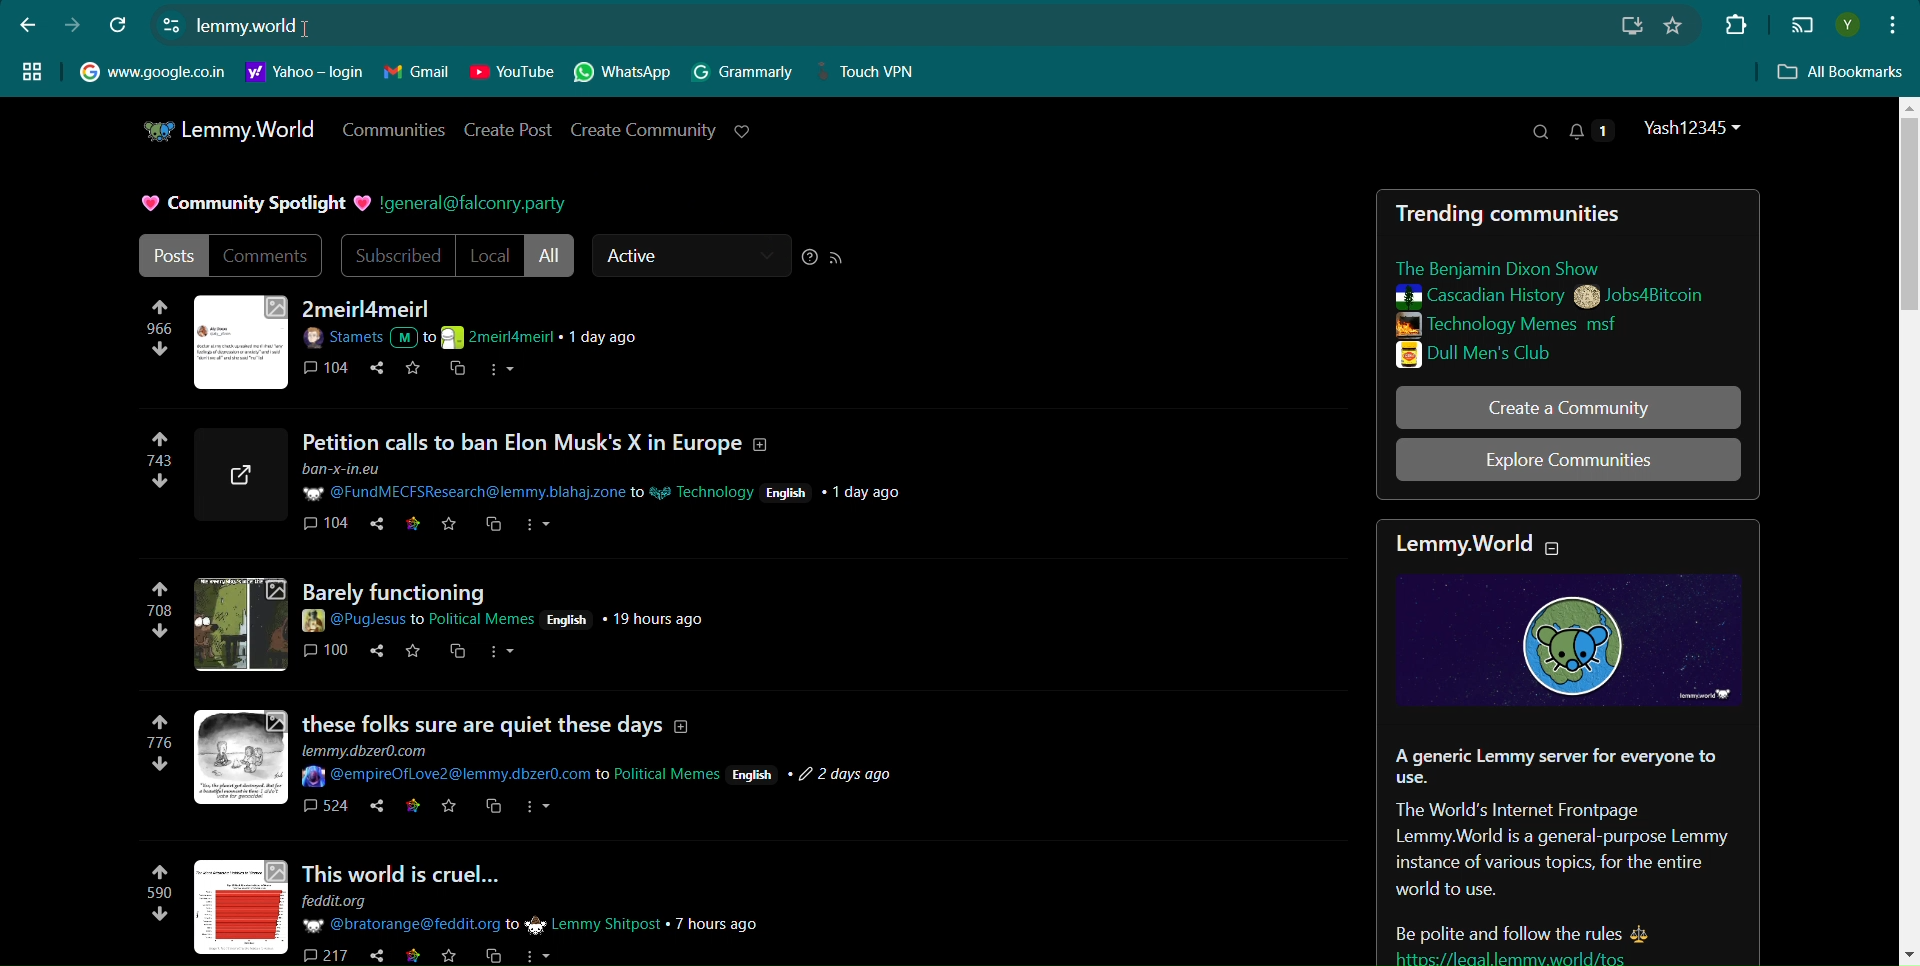  What do you see at coordinates (152, 899) in the screenshot?
I see `590` at bounding box center [152, 899].